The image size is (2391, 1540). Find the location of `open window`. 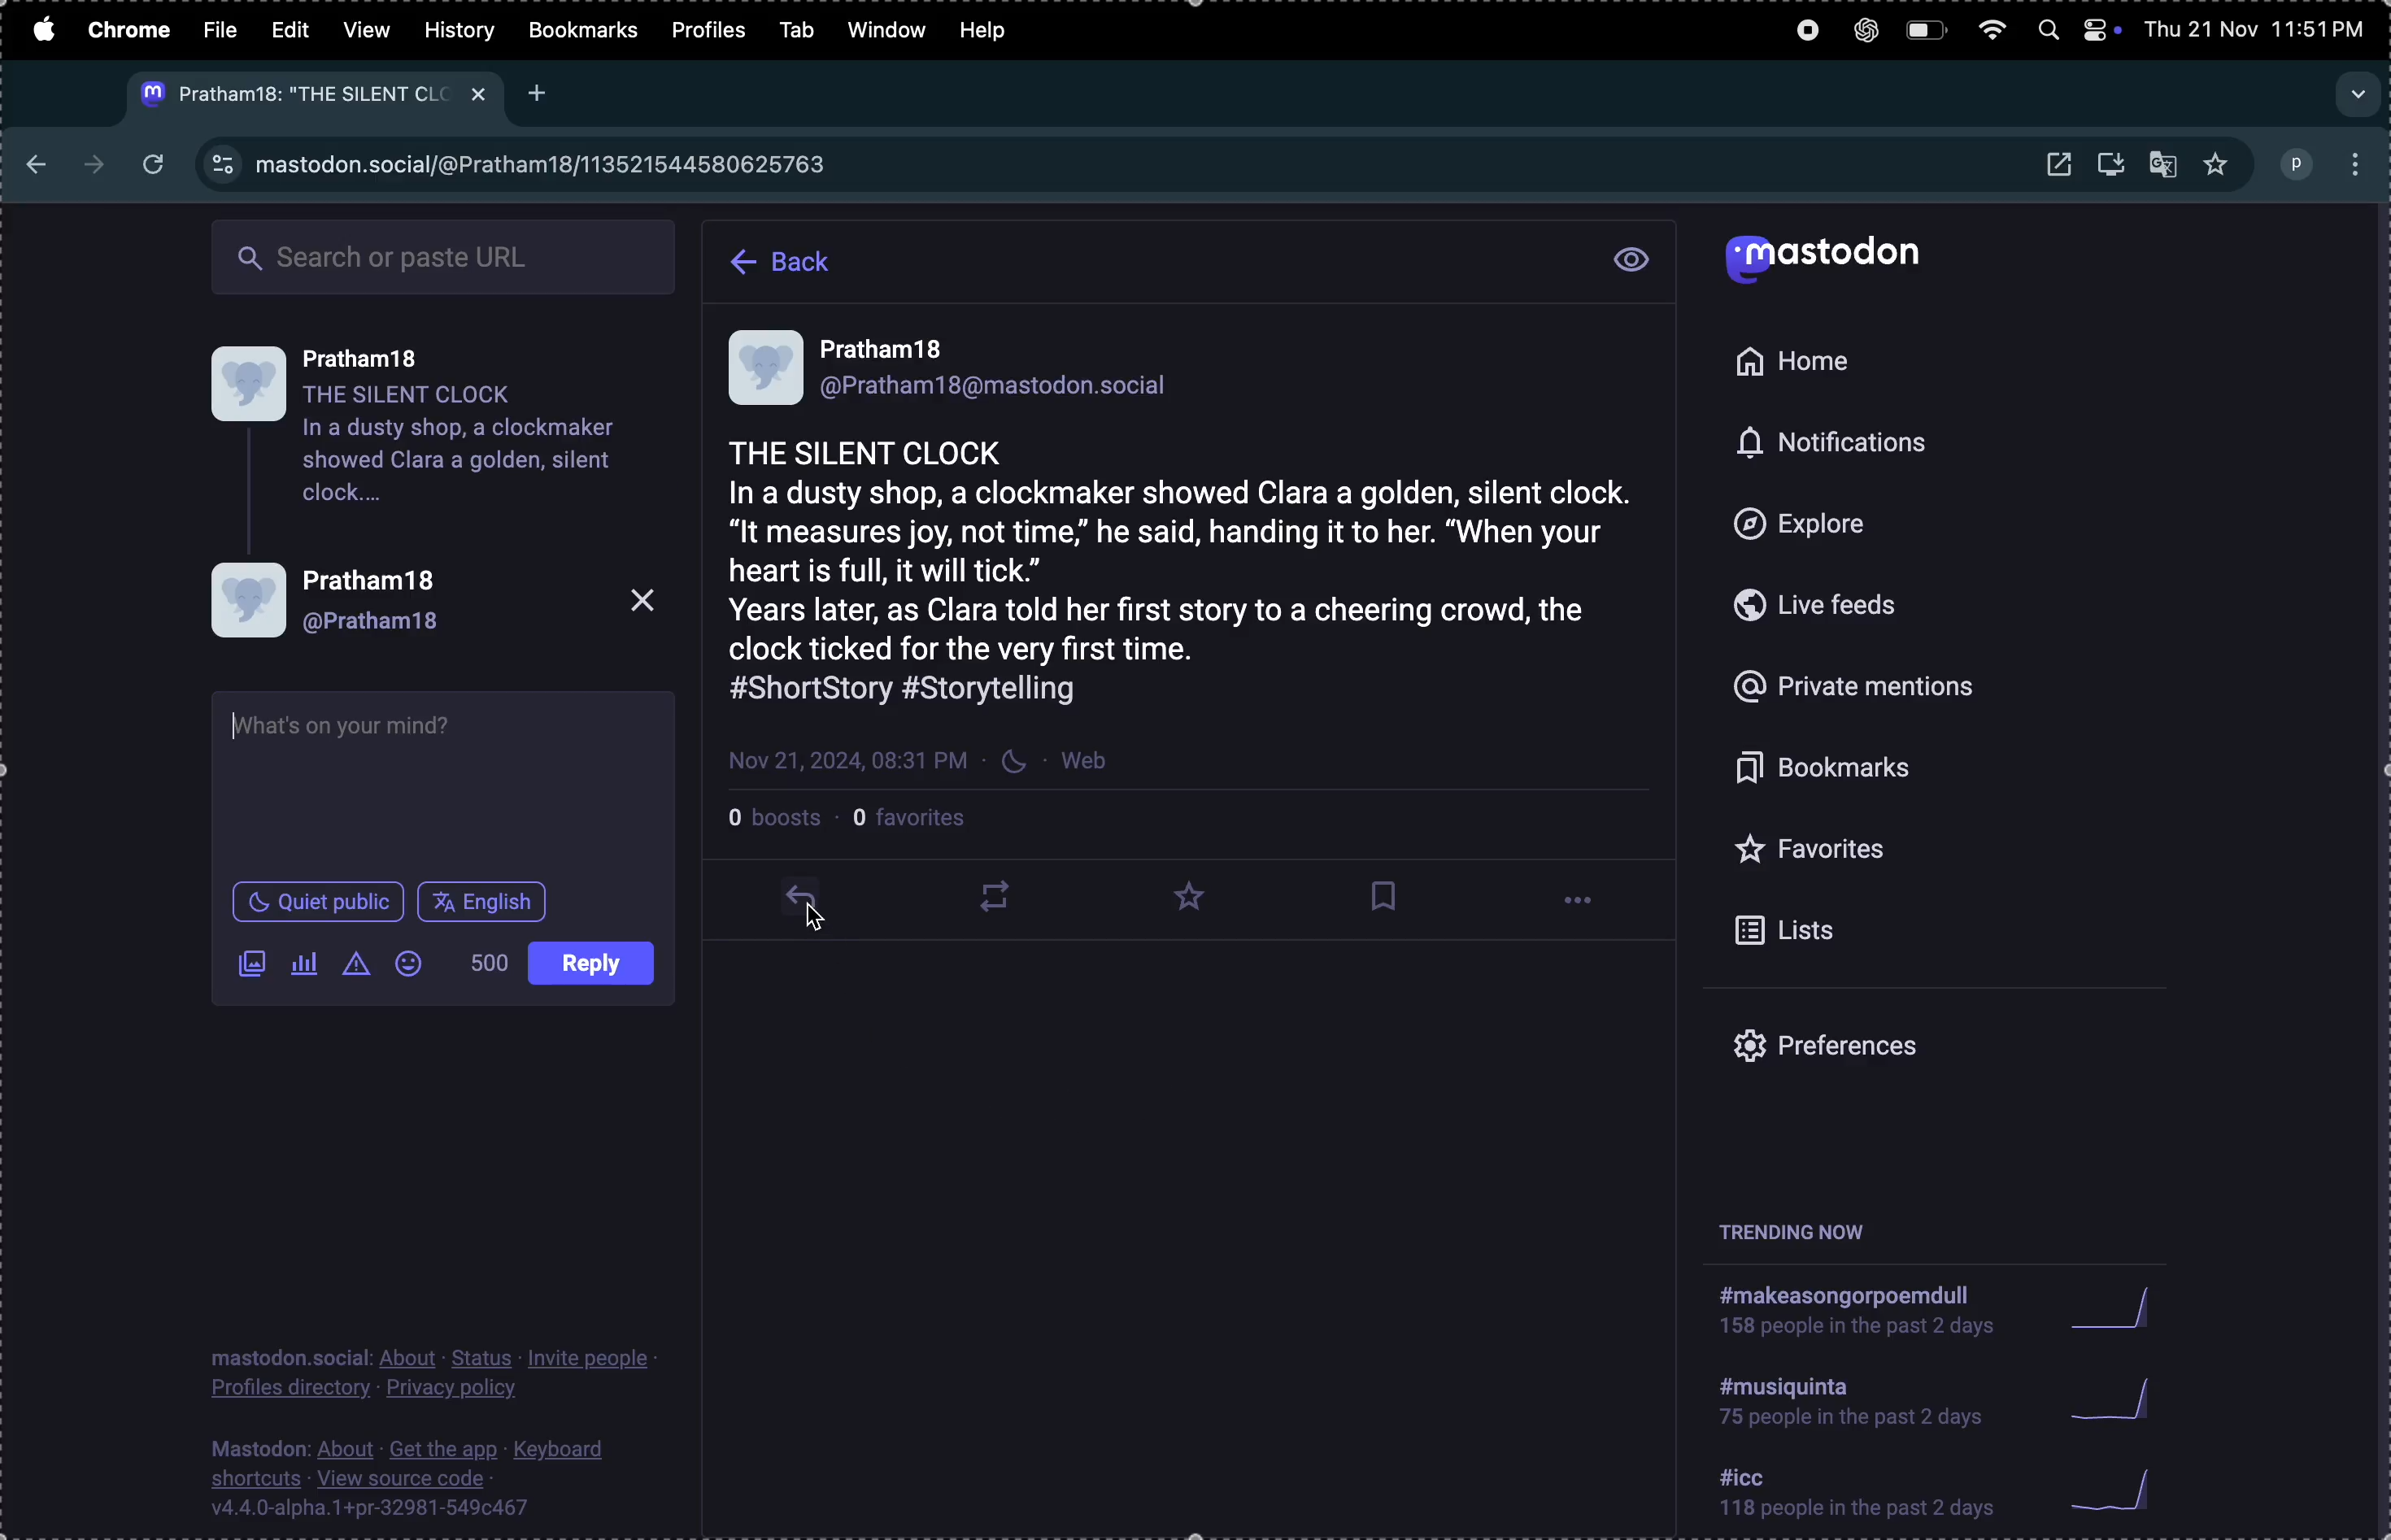

open window is located at coordinates (2055, 165).